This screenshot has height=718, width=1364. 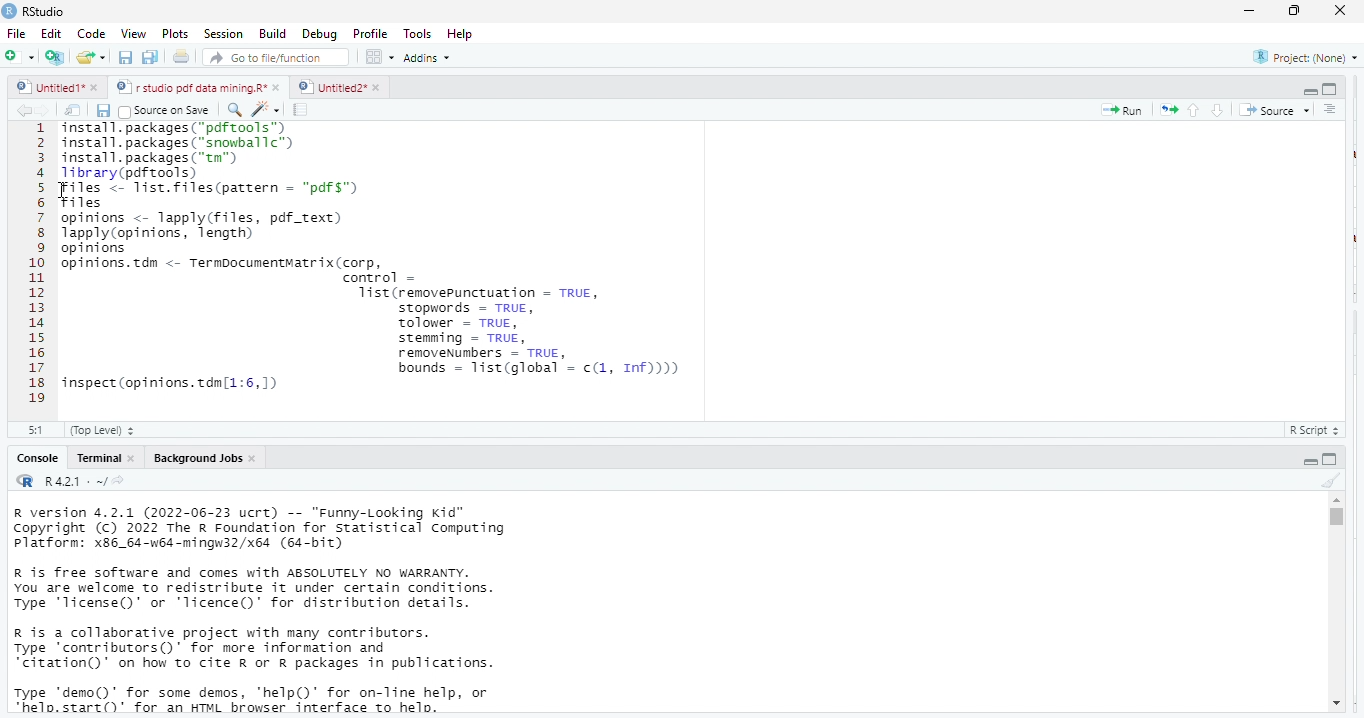 What do you see at coordinates (89, 34) in the screenshot?
I see `code` at bounding box center [89, 34].